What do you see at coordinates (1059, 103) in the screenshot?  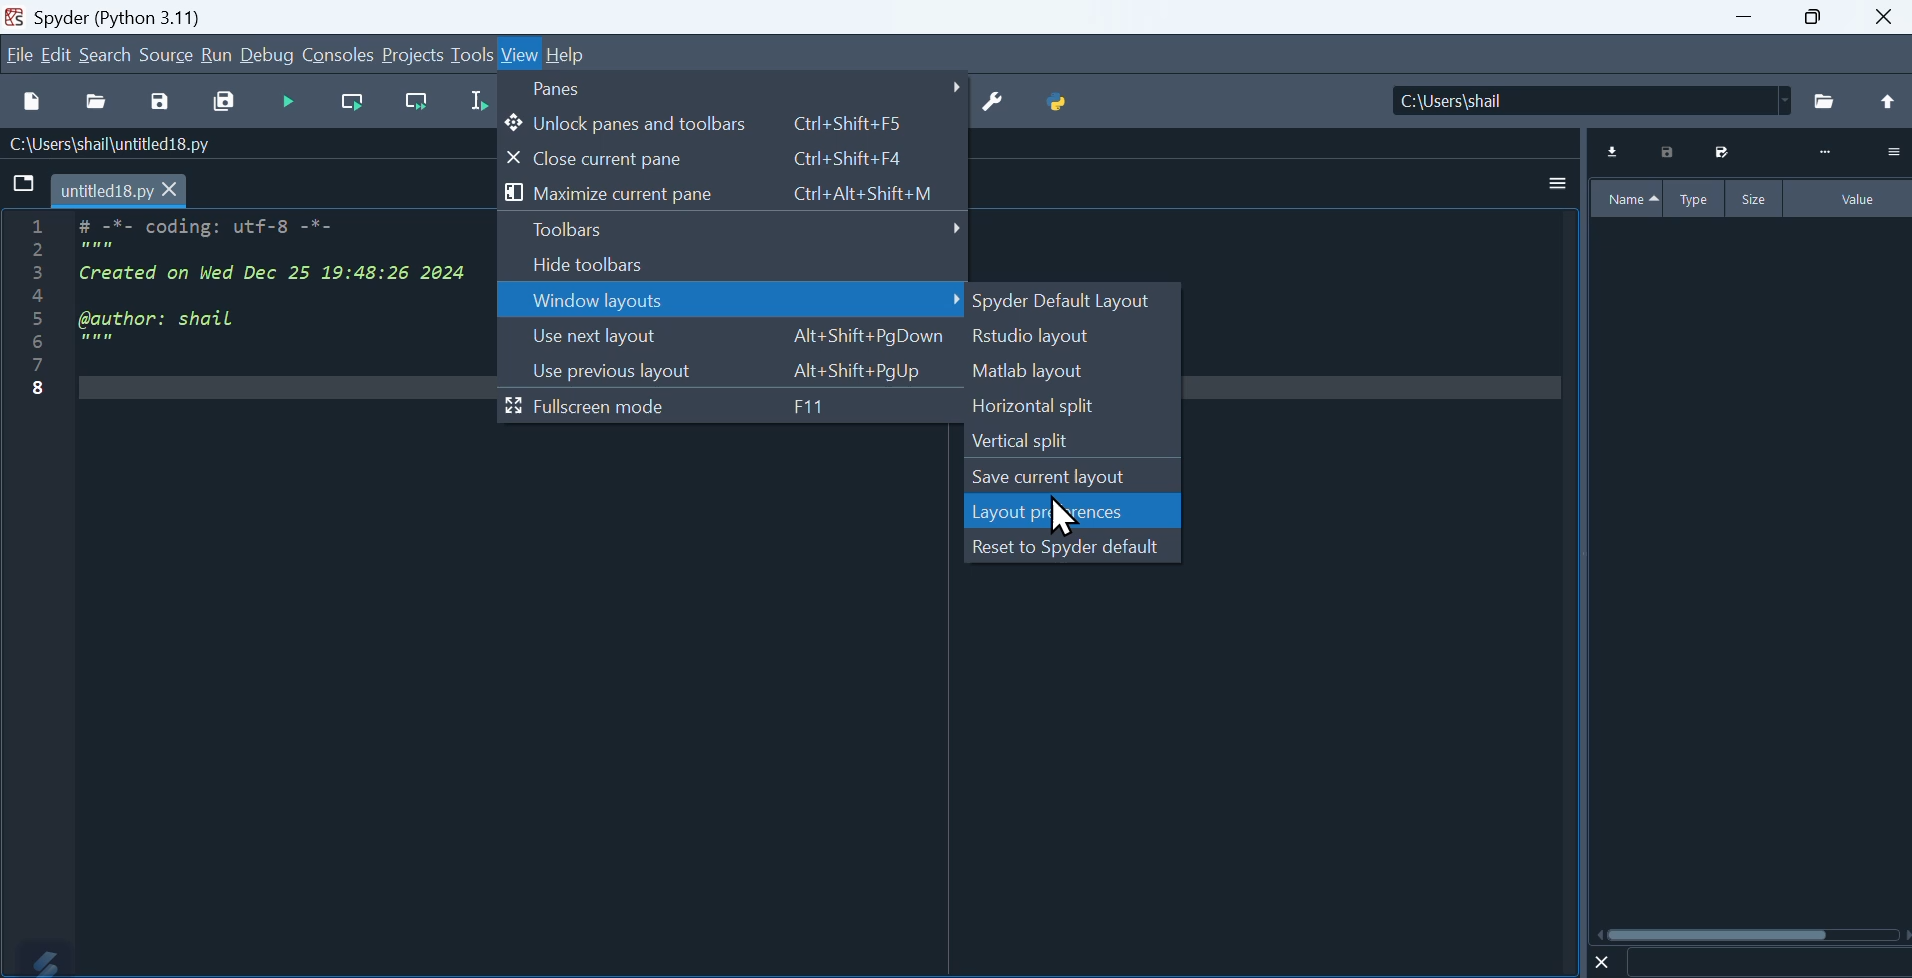 I see `Python path manager` at bounding box center [1059, 103].